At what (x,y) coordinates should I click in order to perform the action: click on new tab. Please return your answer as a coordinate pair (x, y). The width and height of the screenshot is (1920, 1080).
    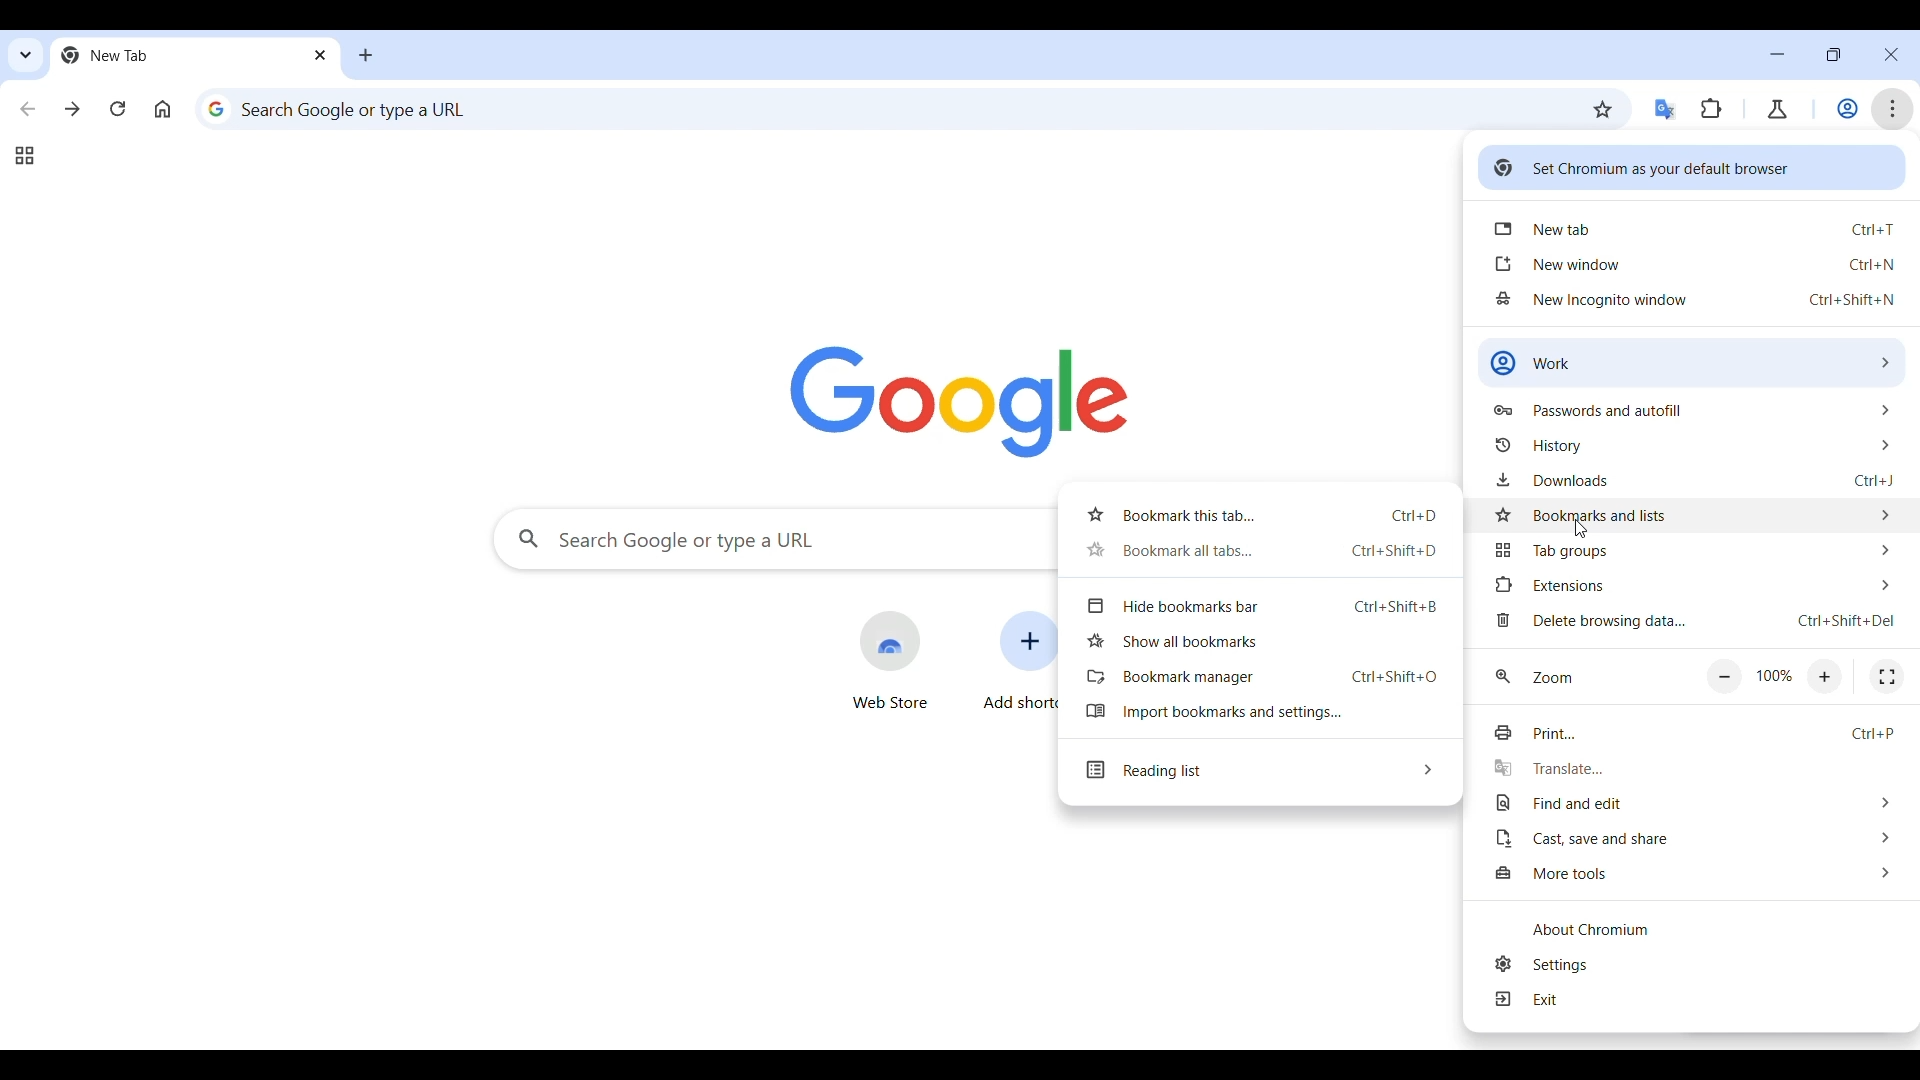
    Looking at the image, I should click on (1695, 227).